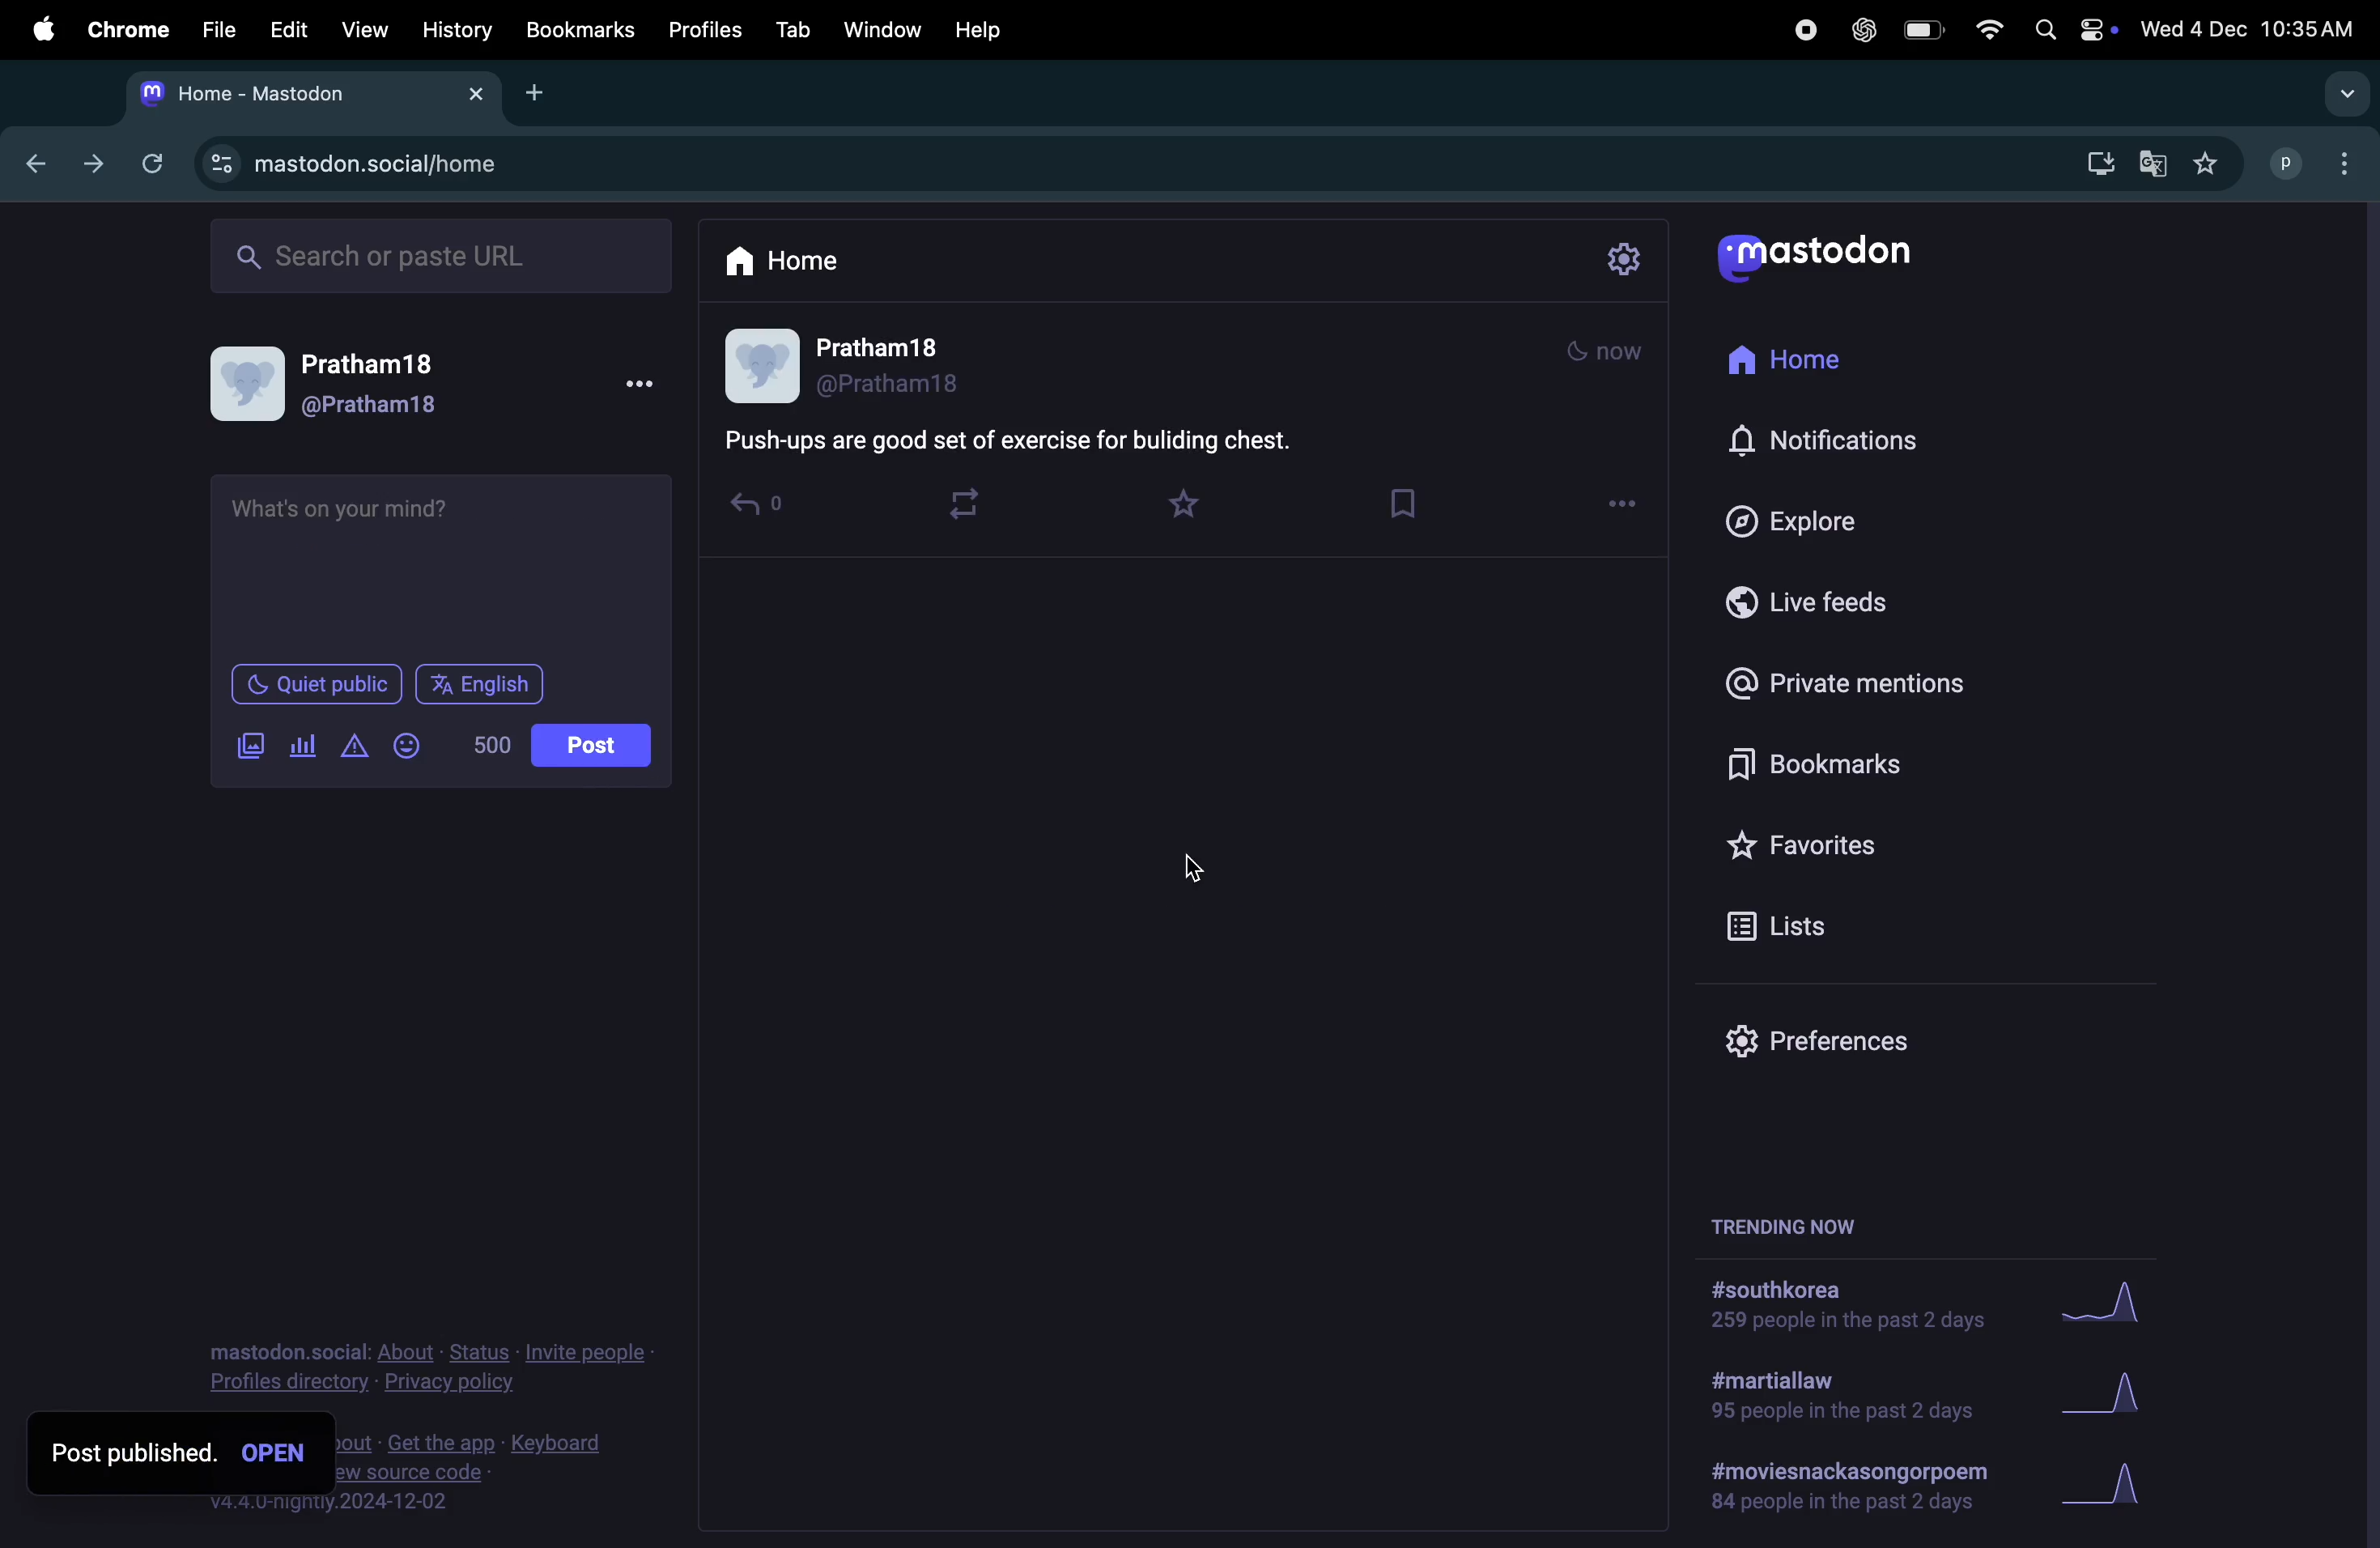 The image size is (2380, 1548). I want to click on user profile, so click(851, 365).